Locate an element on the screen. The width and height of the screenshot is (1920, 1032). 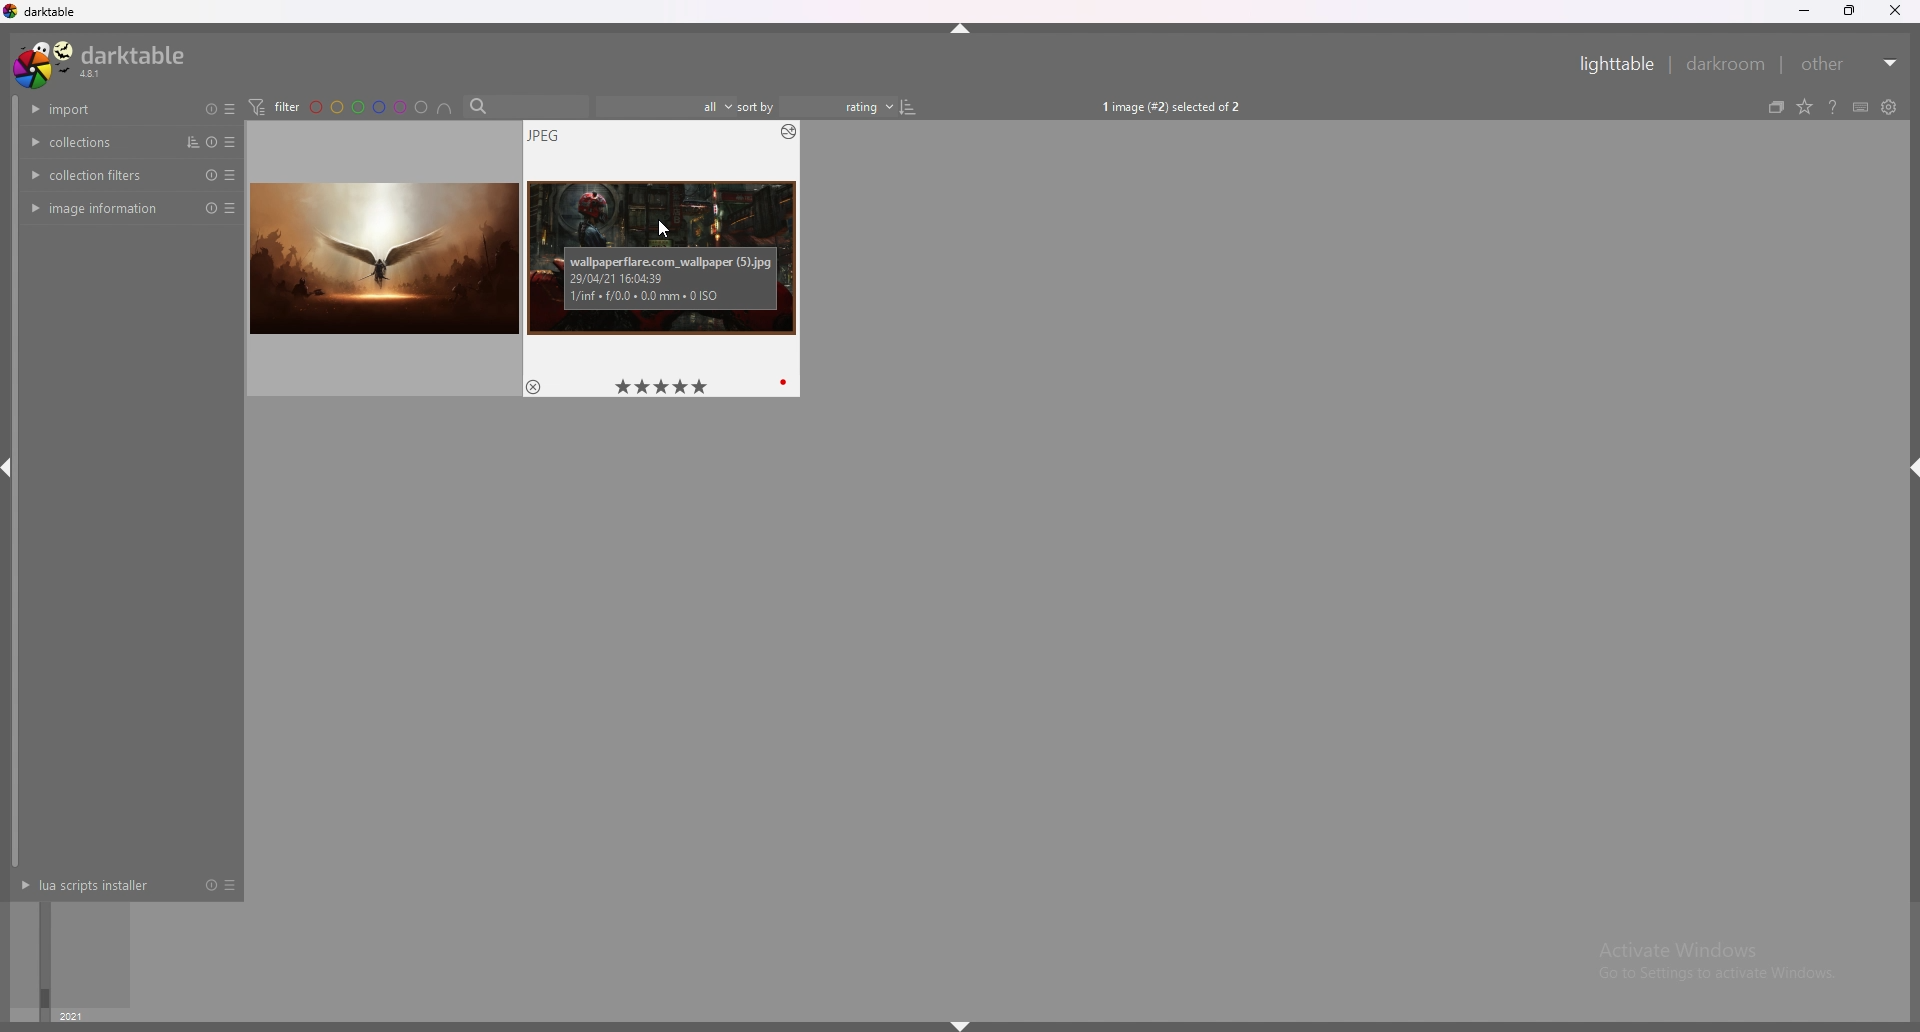
reset is located at coordinates (213, 142).